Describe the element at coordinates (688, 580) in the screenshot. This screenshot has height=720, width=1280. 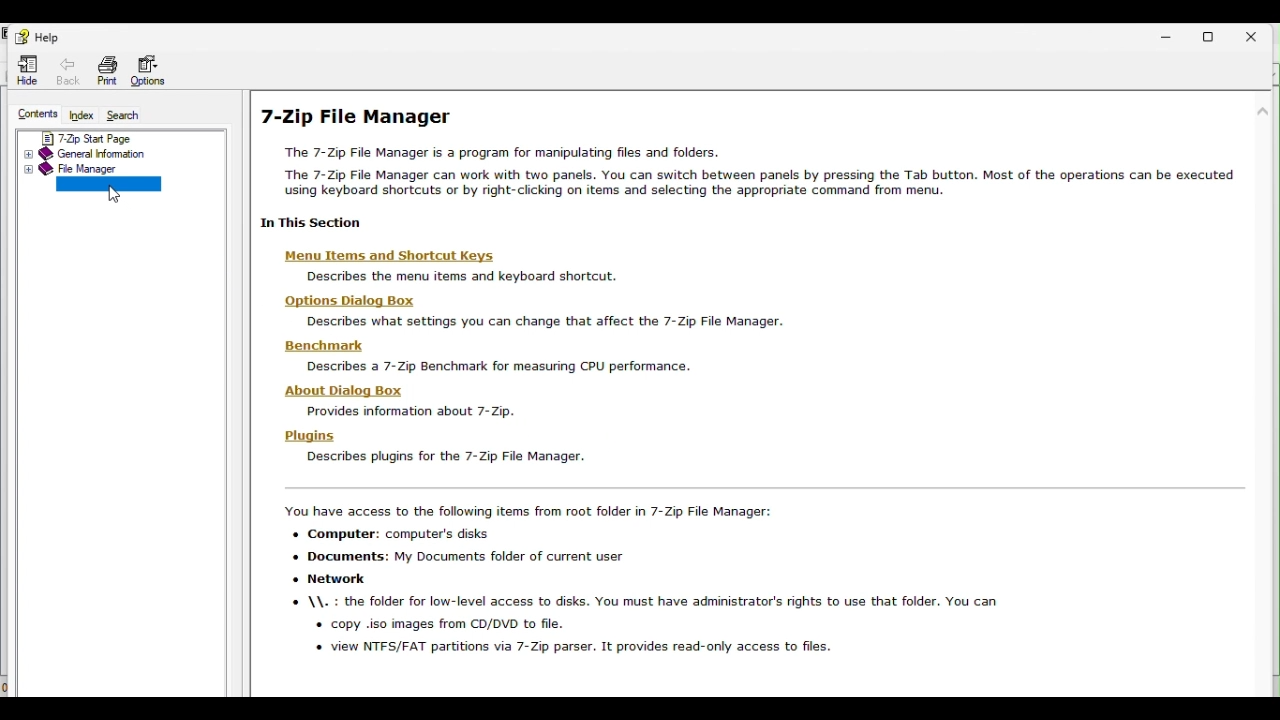
I see `accesible items from 7 zip file manager` at that location.